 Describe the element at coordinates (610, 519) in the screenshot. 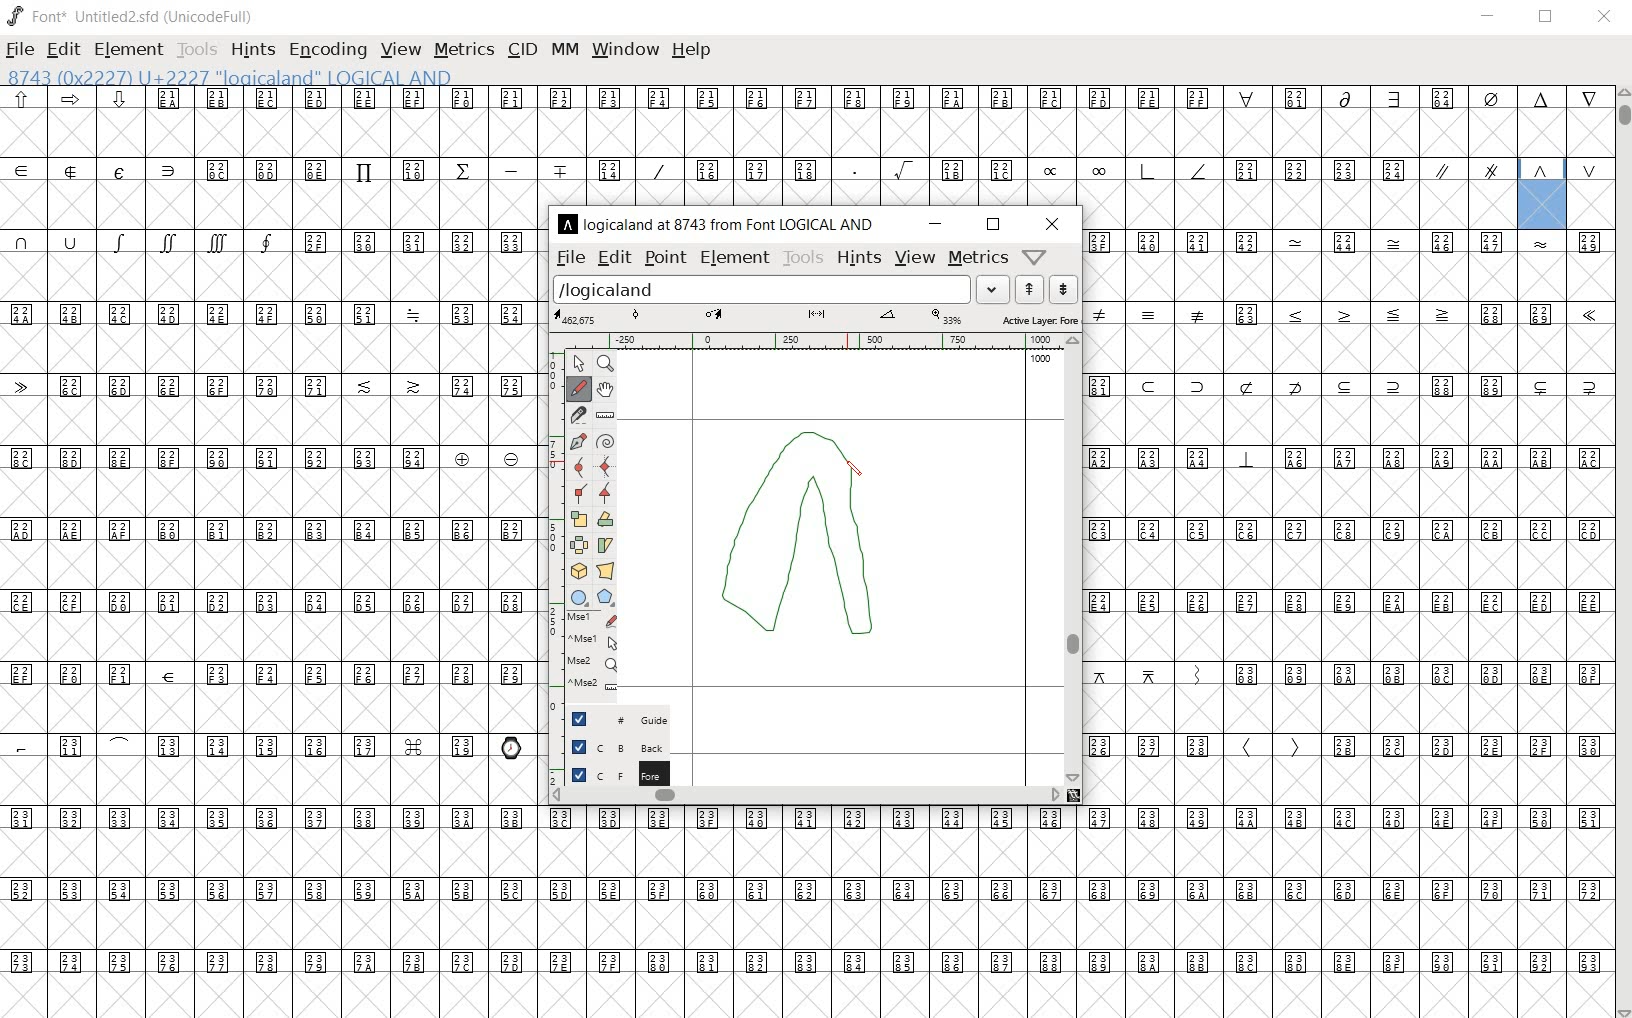

I see `flip the selection` at that location.